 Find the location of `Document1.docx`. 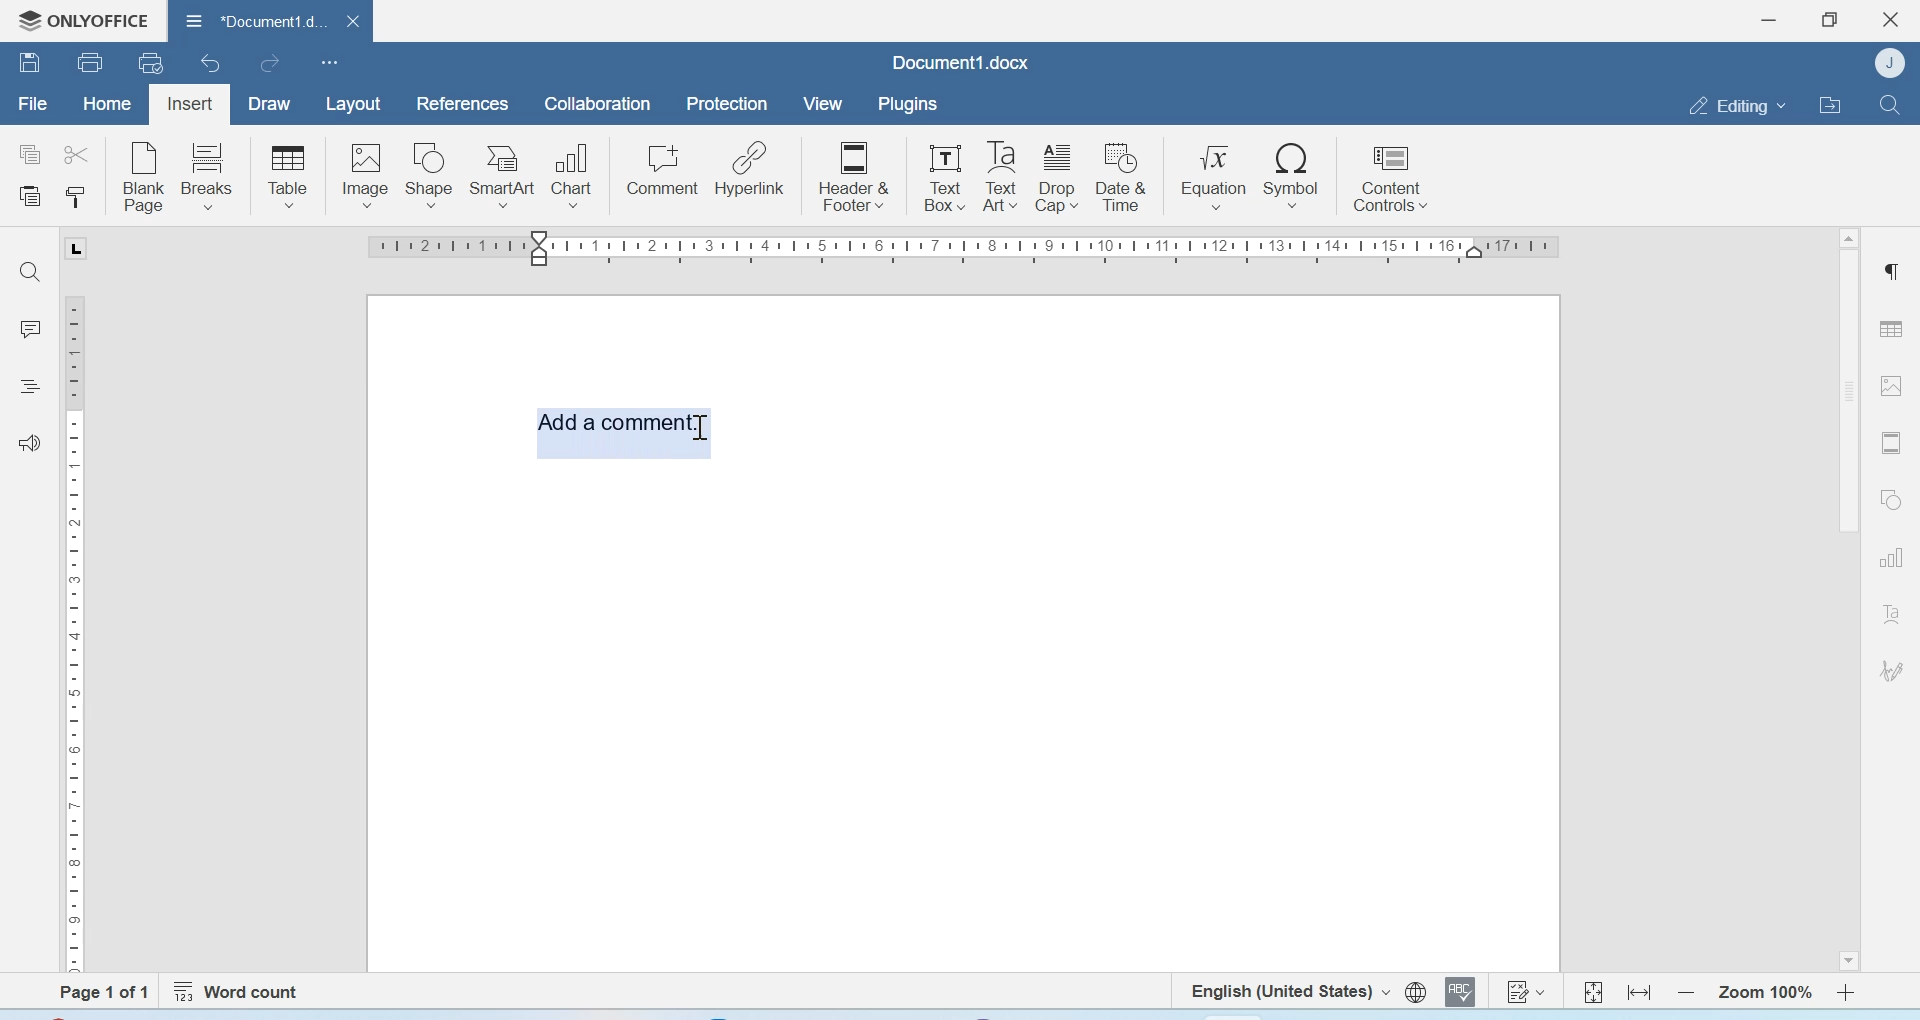

Document1.docx is located at coordinates (965, 62).